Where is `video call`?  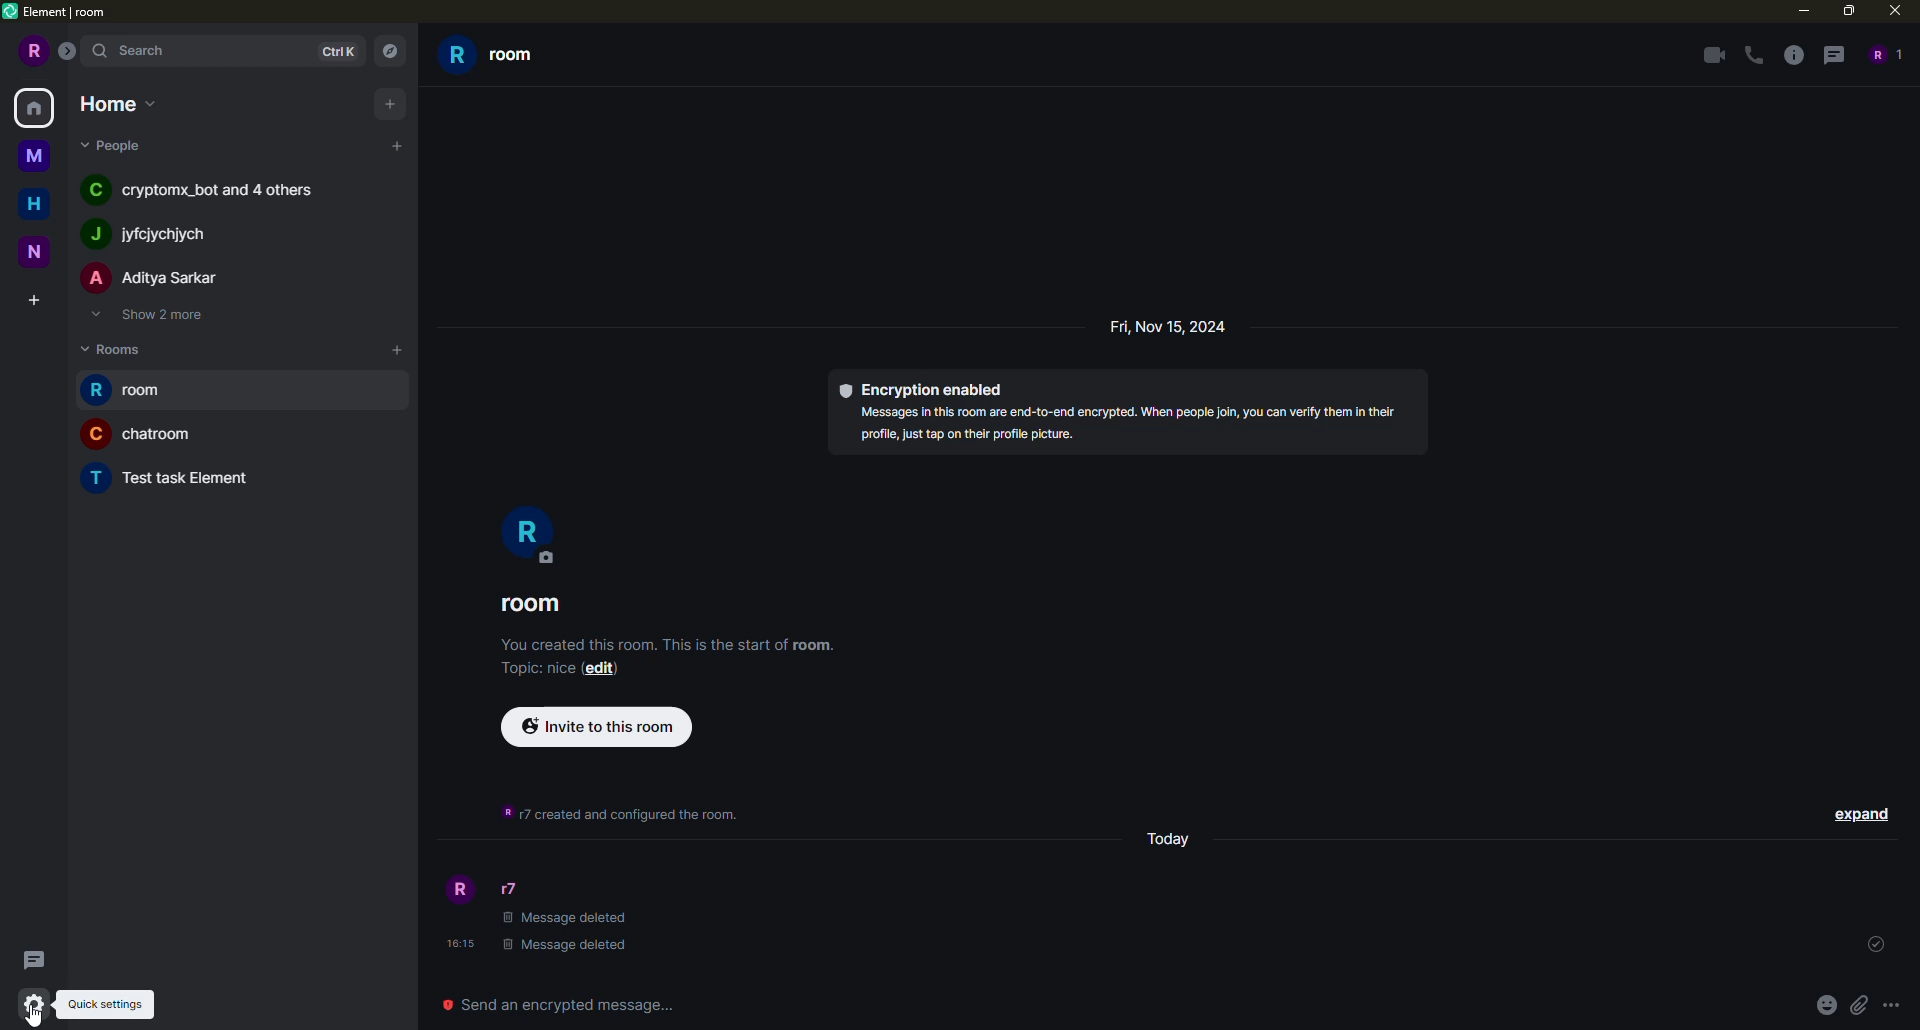 video call is located at coordinates (1710, 55).